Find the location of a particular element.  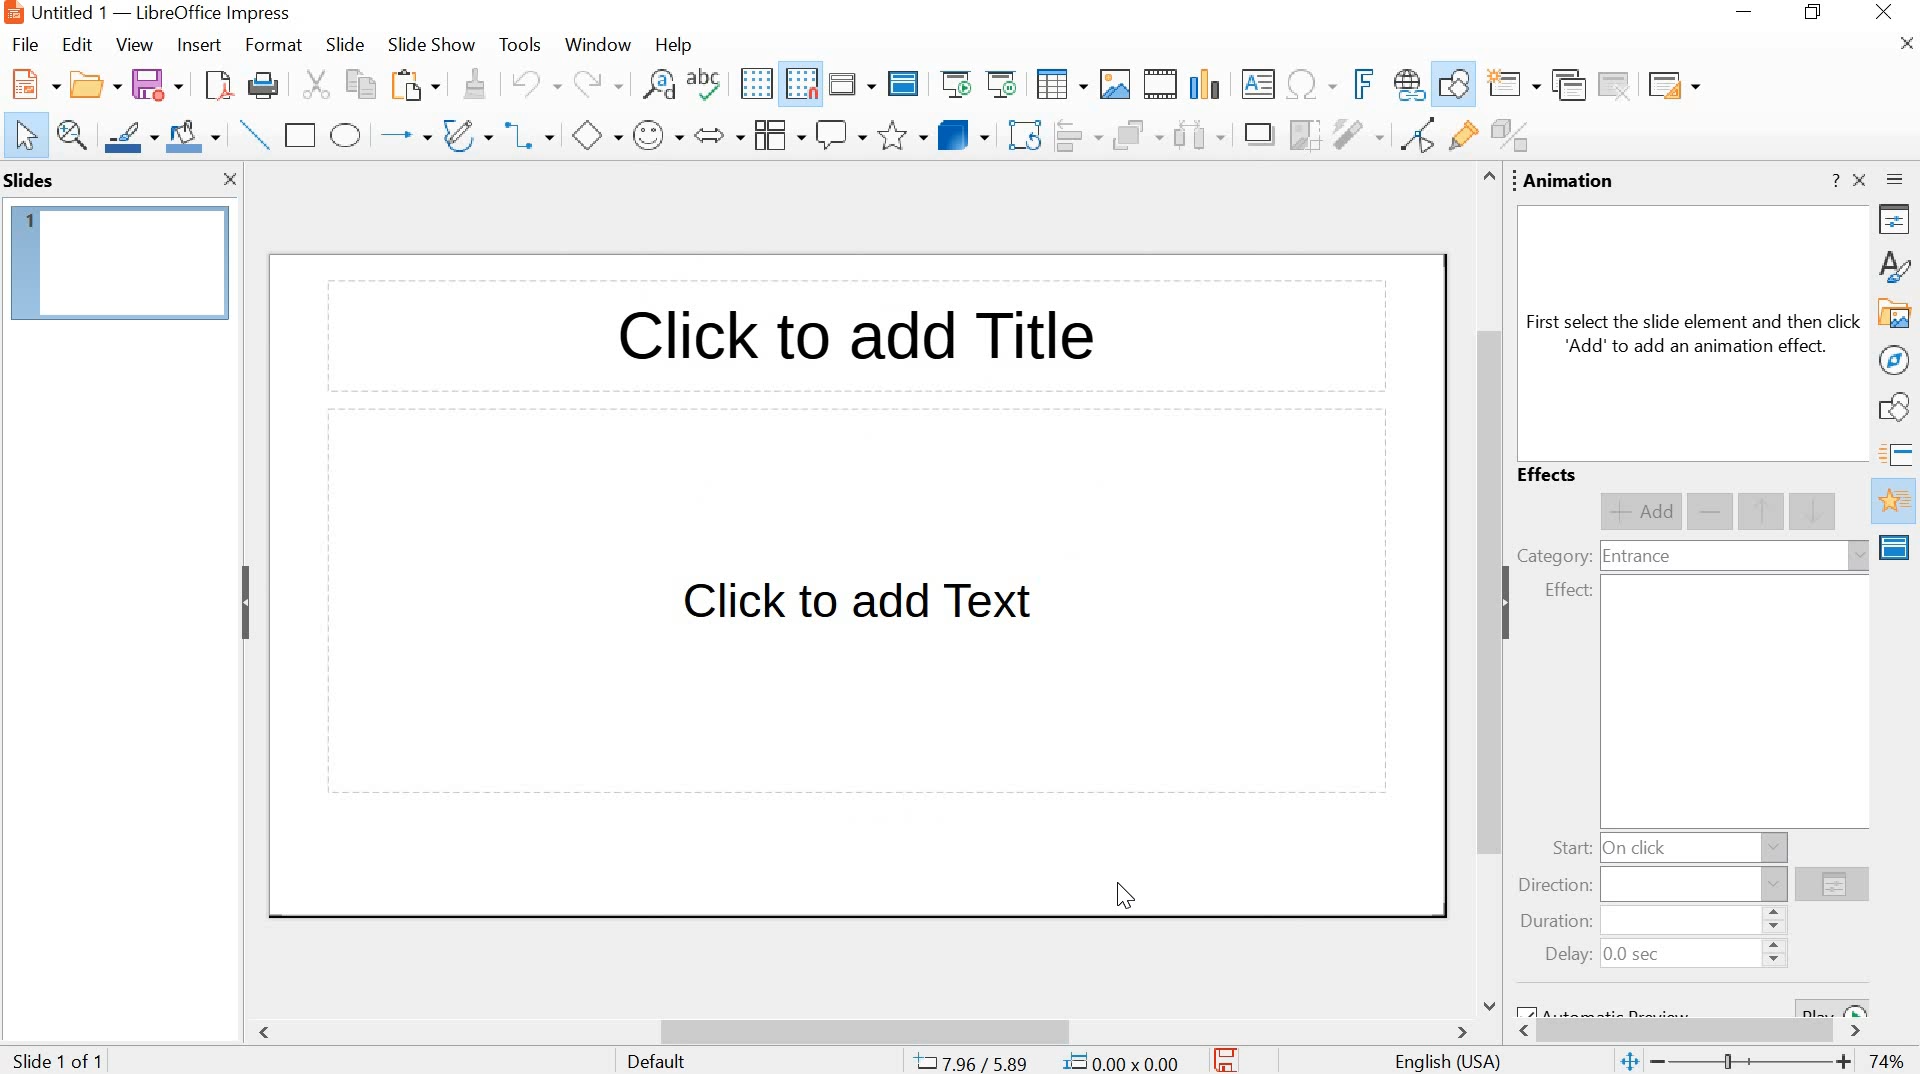

delete slide is located at coordinates (1616, 85).